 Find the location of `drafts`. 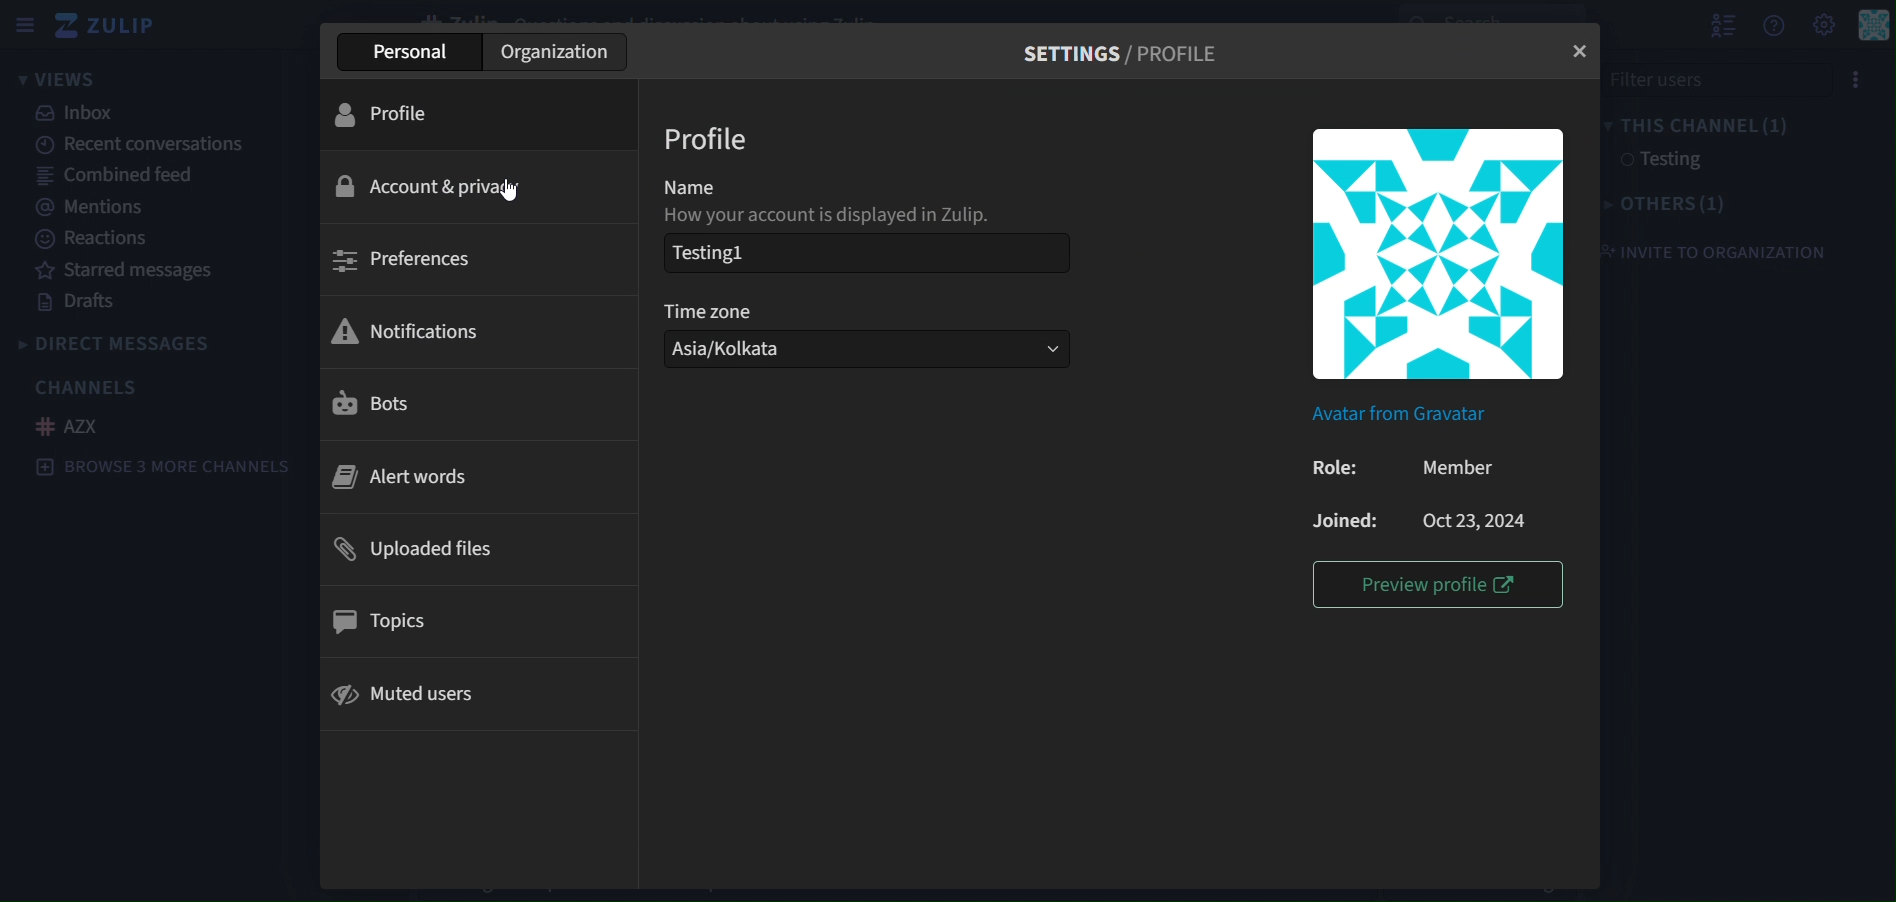

drafts is located at coordinates (77, 302).